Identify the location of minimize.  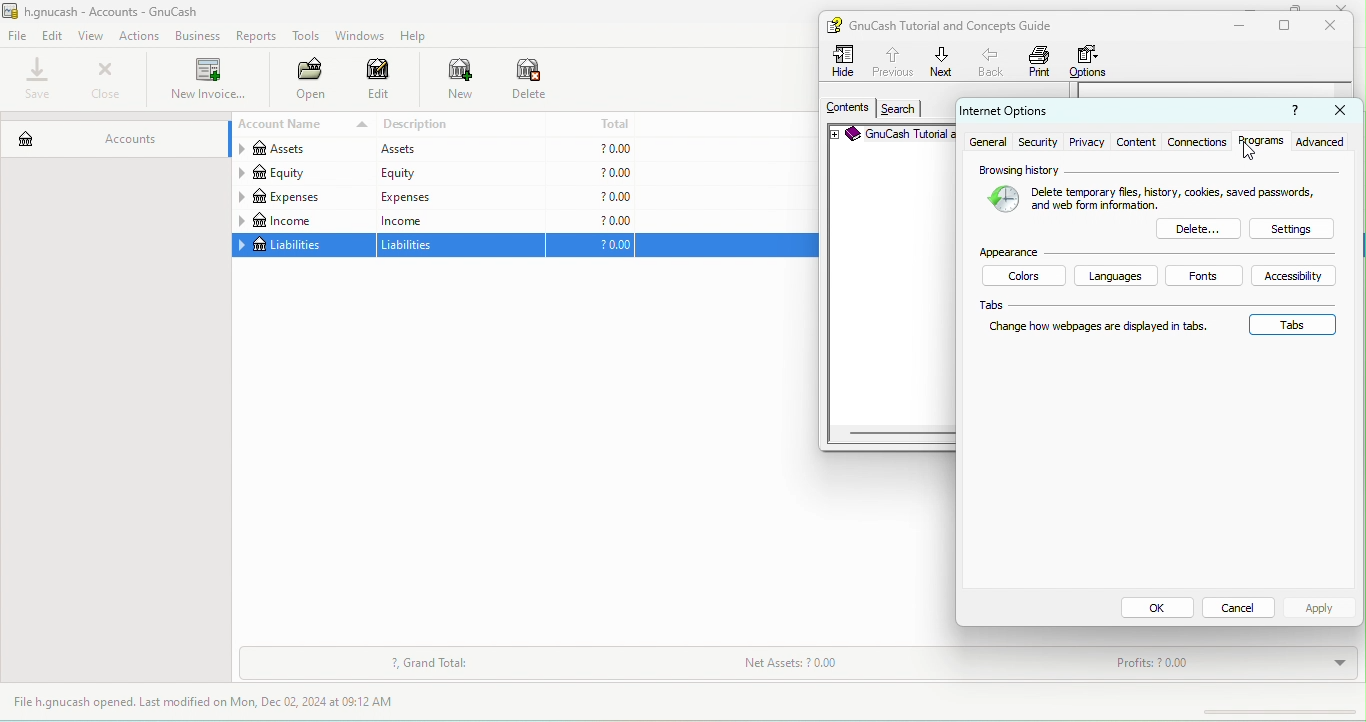
(1255, 5).